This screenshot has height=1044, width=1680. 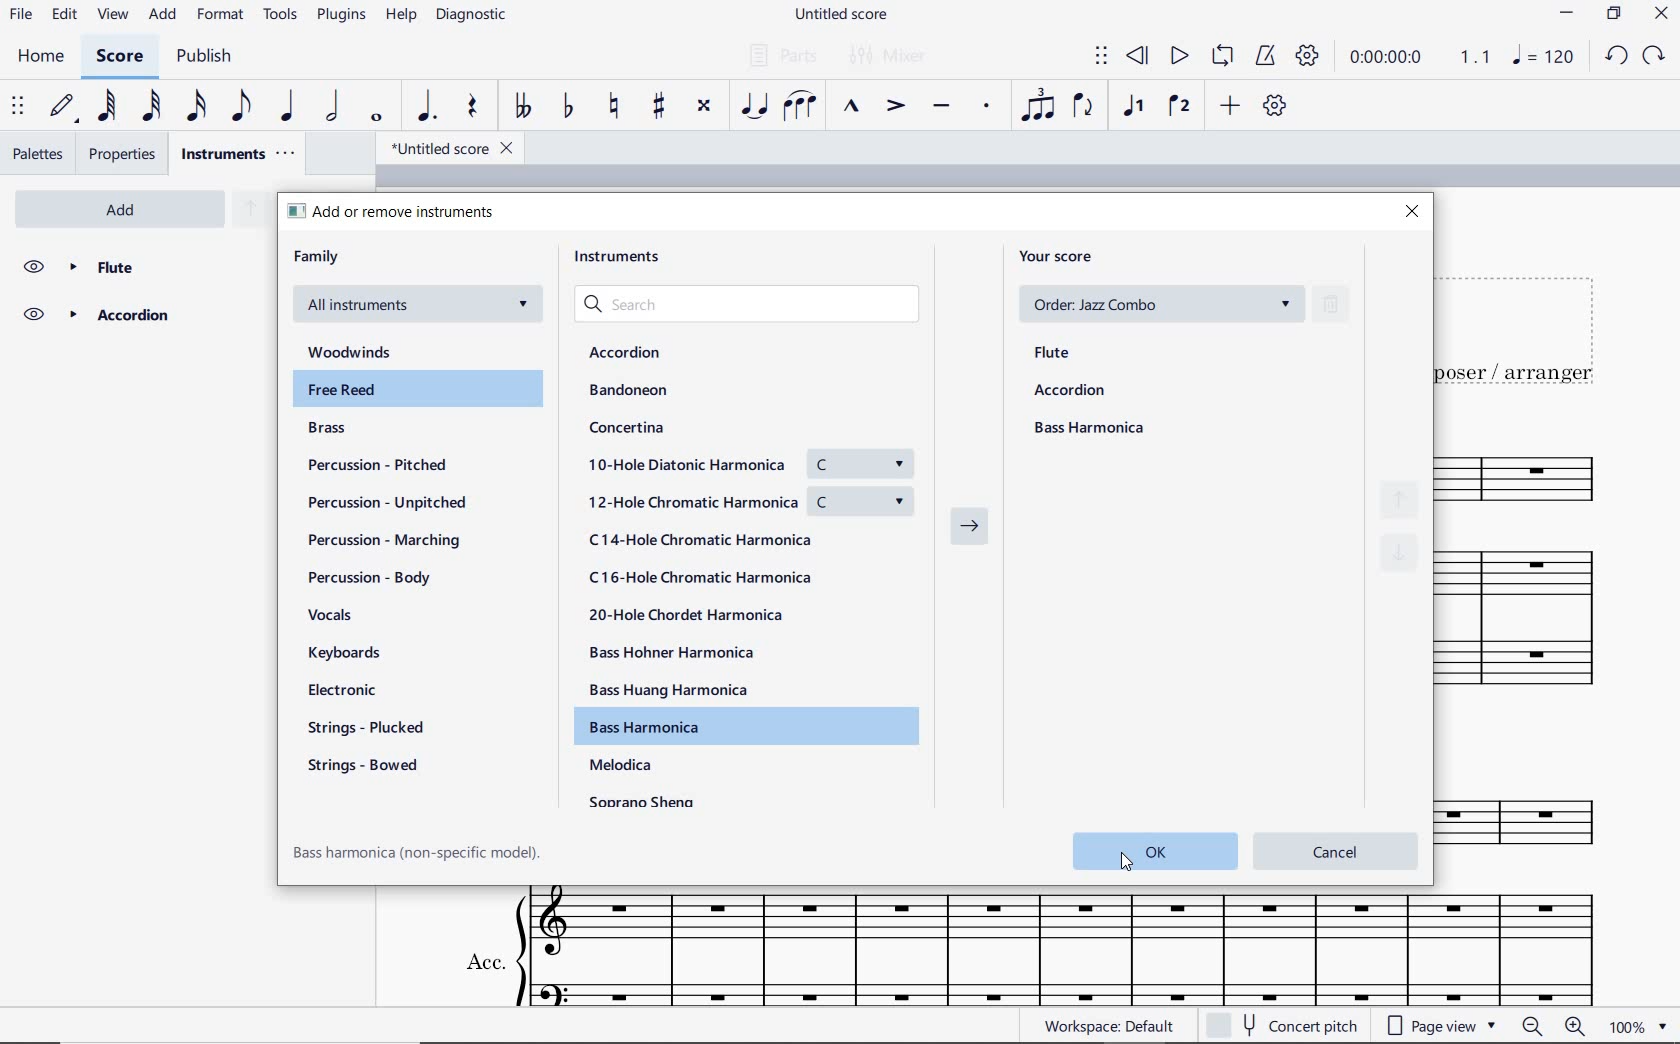 I want to click on flute, so click(x=140, y=265).